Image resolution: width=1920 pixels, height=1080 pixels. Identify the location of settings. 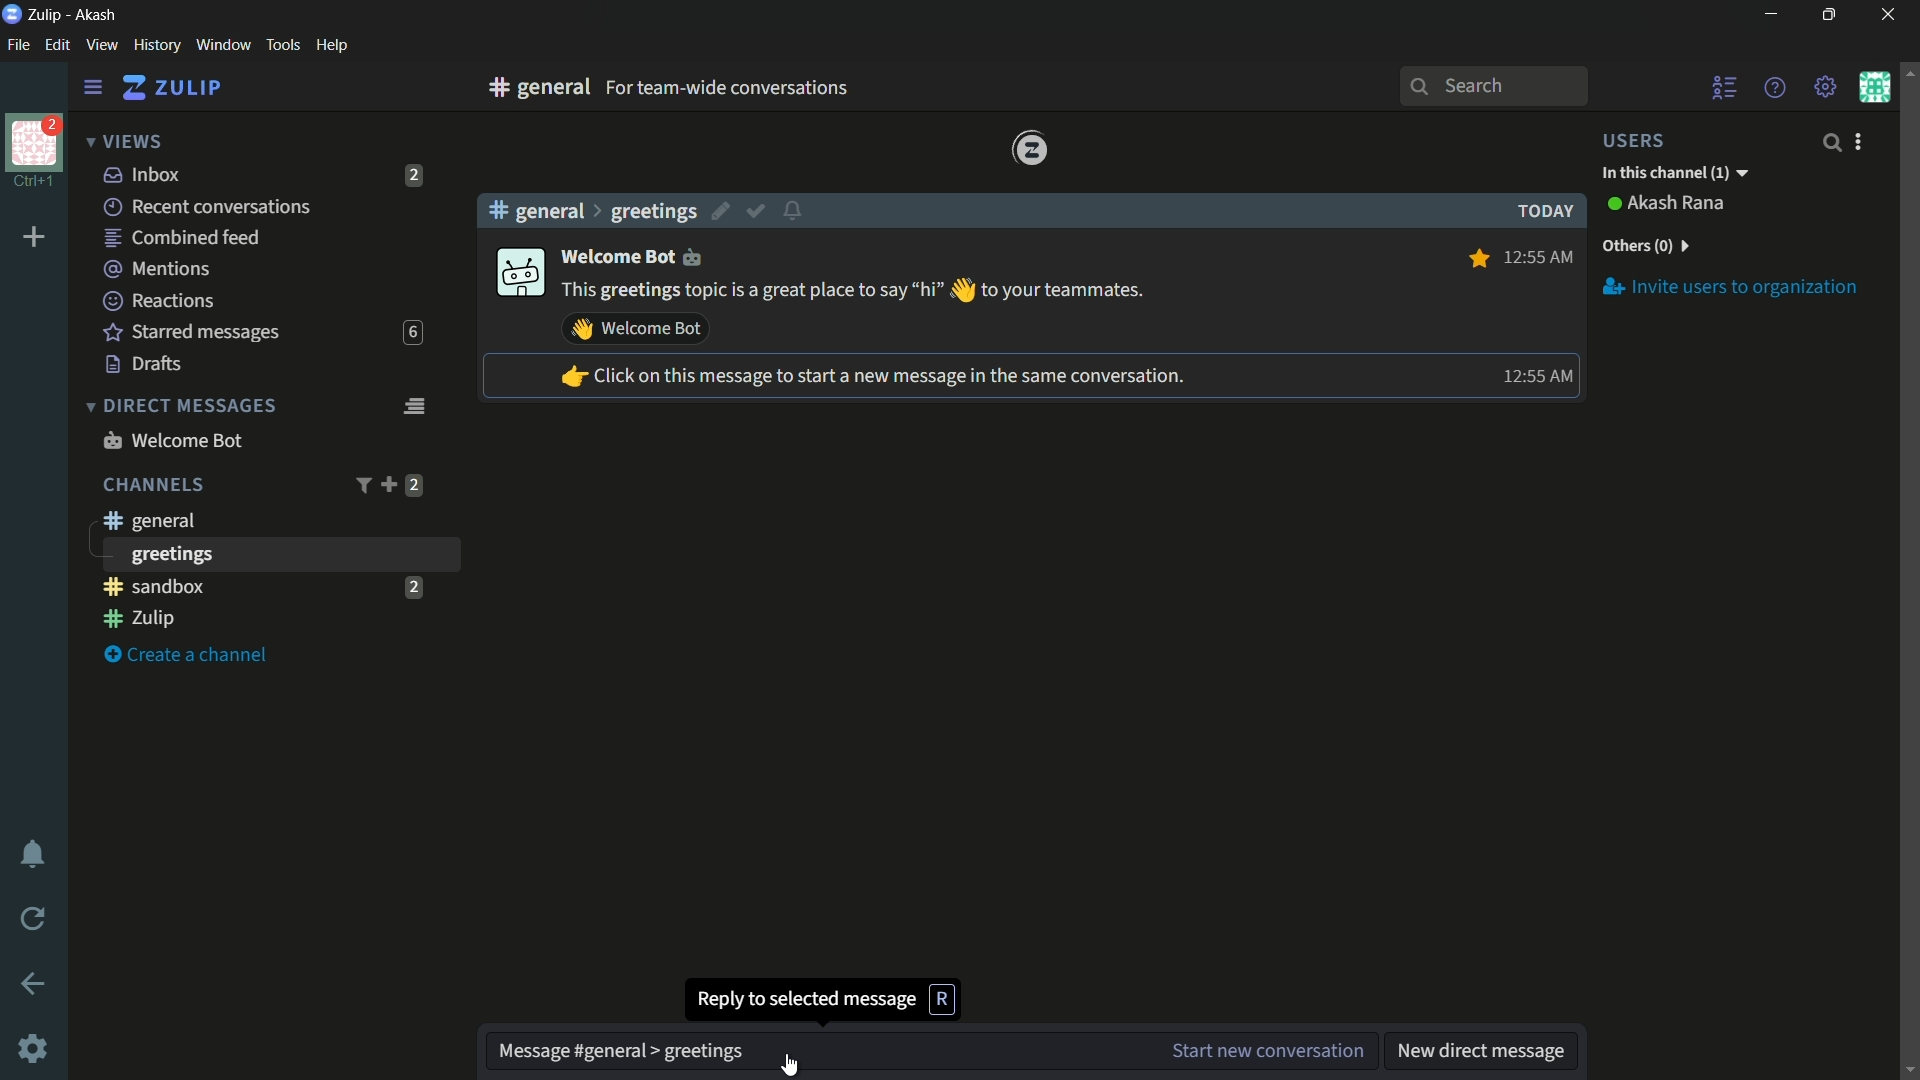
(93, 88).